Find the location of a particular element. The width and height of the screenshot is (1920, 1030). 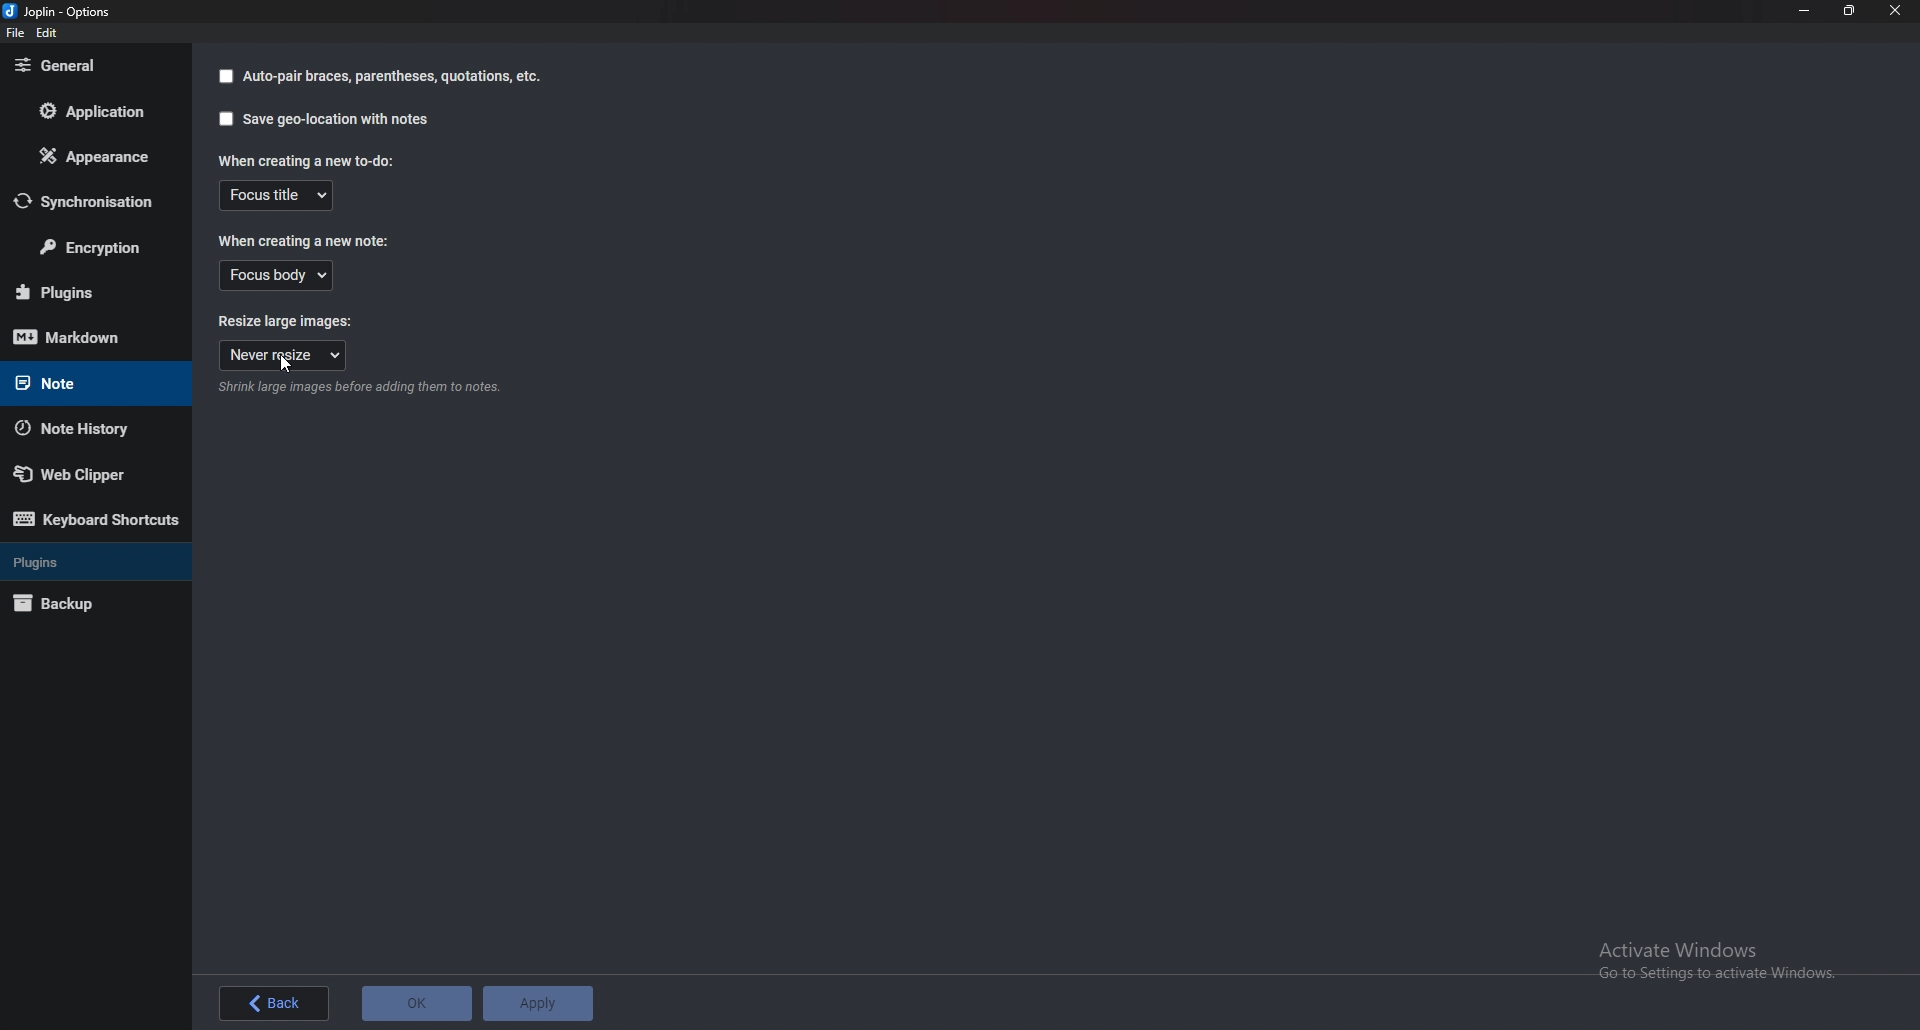

File is located at coordinates (16, 32).